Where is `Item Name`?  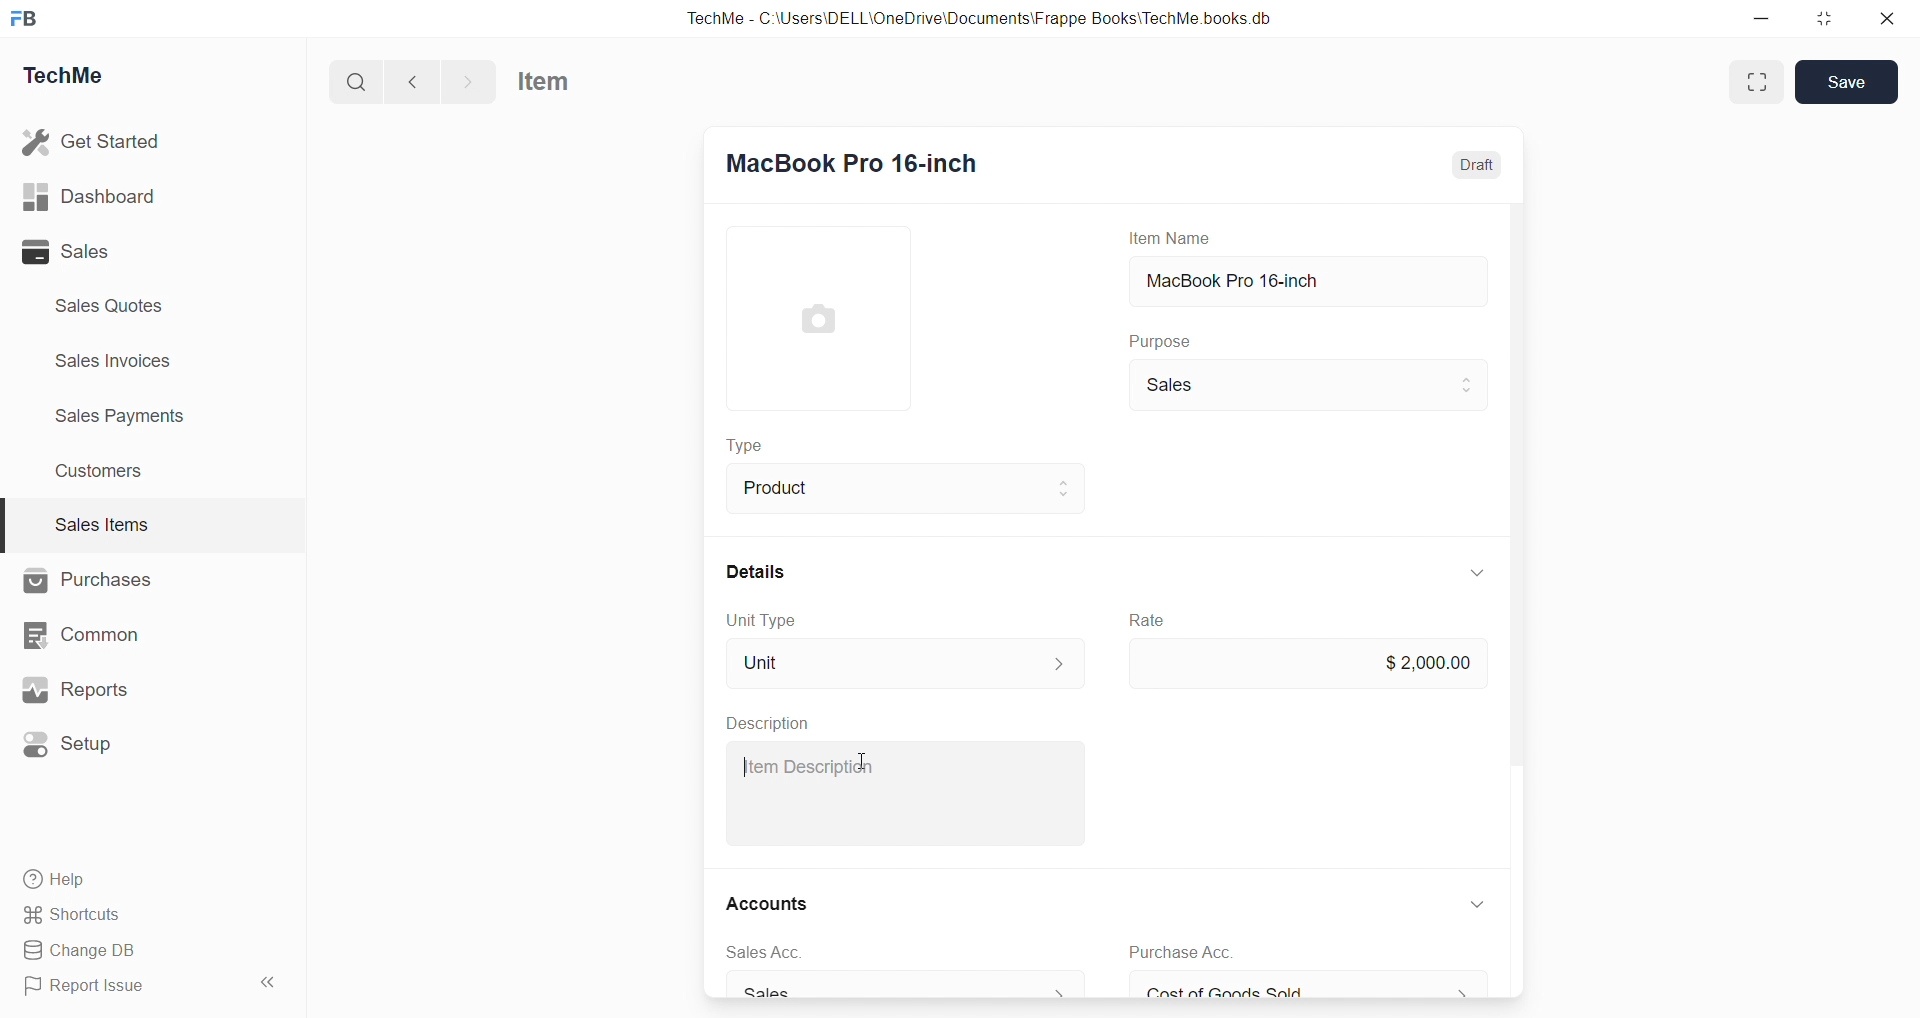
Item Name is located at coordinates (1167, 239).